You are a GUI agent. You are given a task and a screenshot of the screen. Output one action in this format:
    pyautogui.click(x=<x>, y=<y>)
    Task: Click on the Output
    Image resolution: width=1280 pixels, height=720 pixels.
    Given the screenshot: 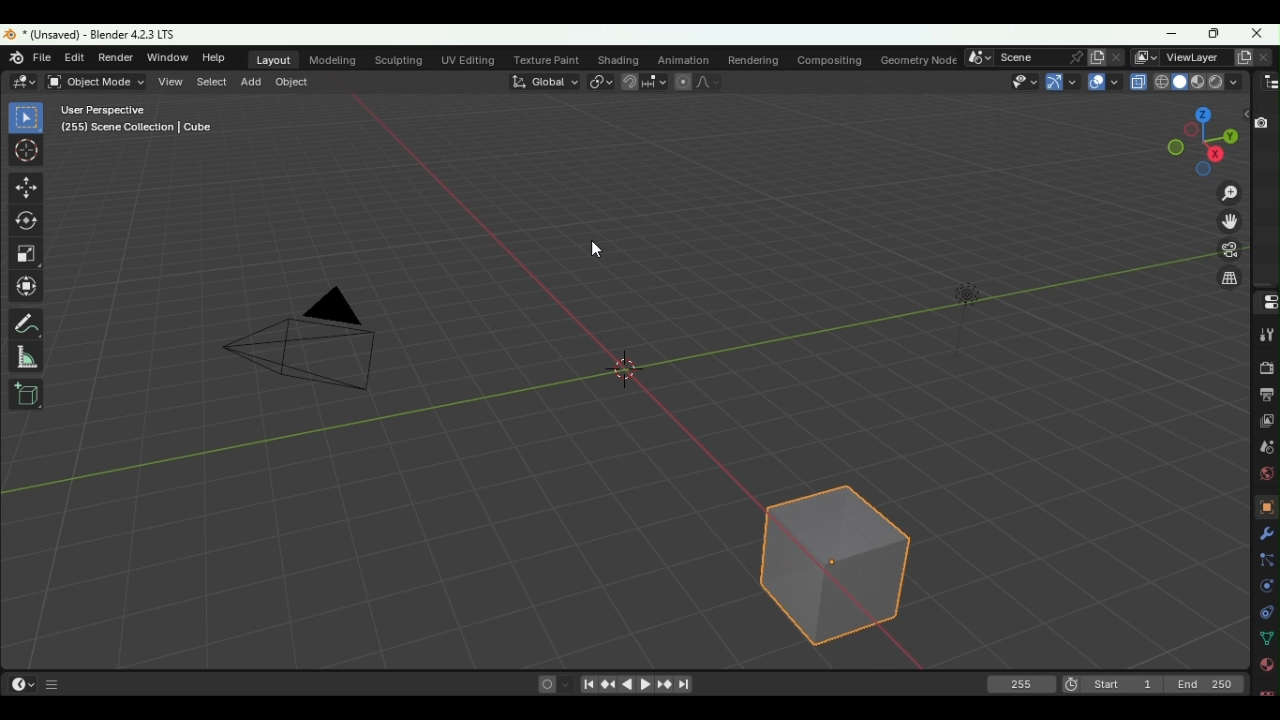 What is the action you would take?
    pyautogui.click(x=1266, y=395)
    